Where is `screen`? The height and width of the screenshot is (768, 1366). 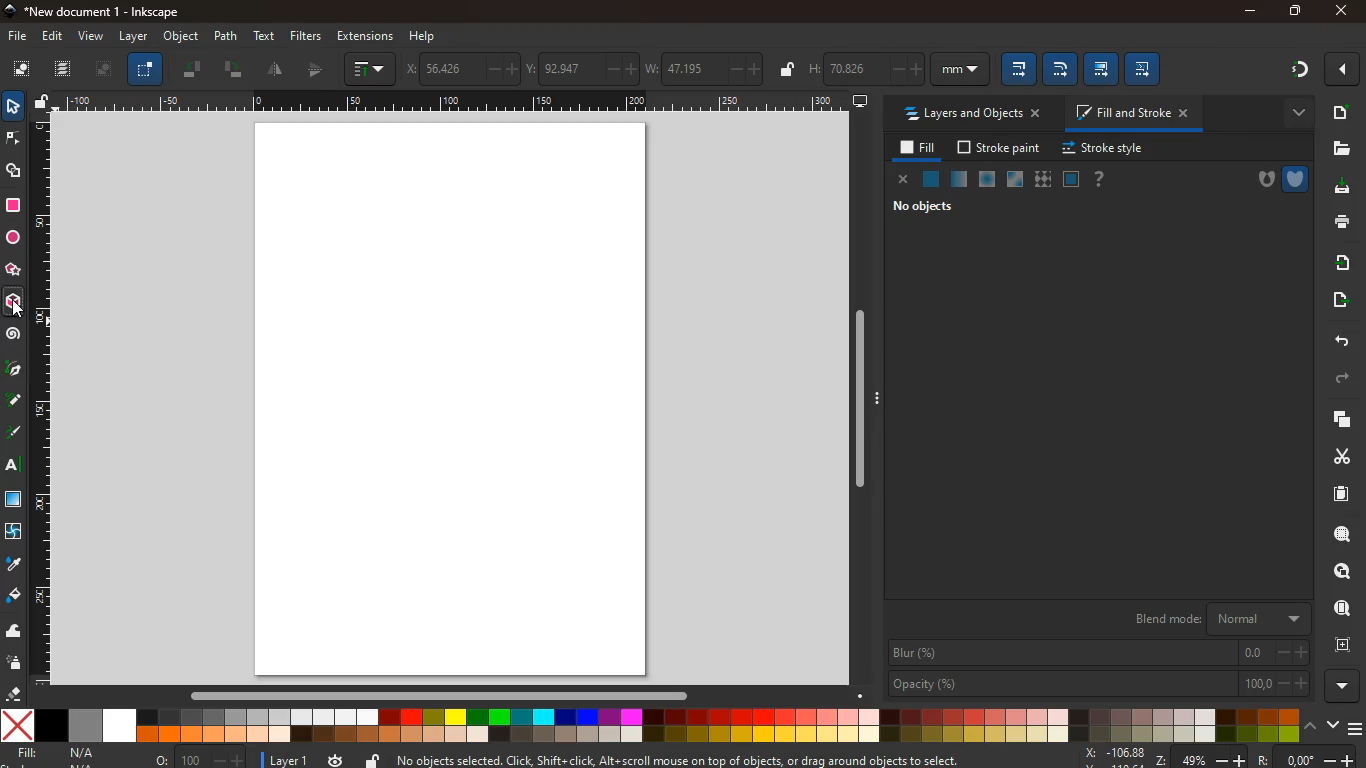
screen is located at coordinates (458, 400).